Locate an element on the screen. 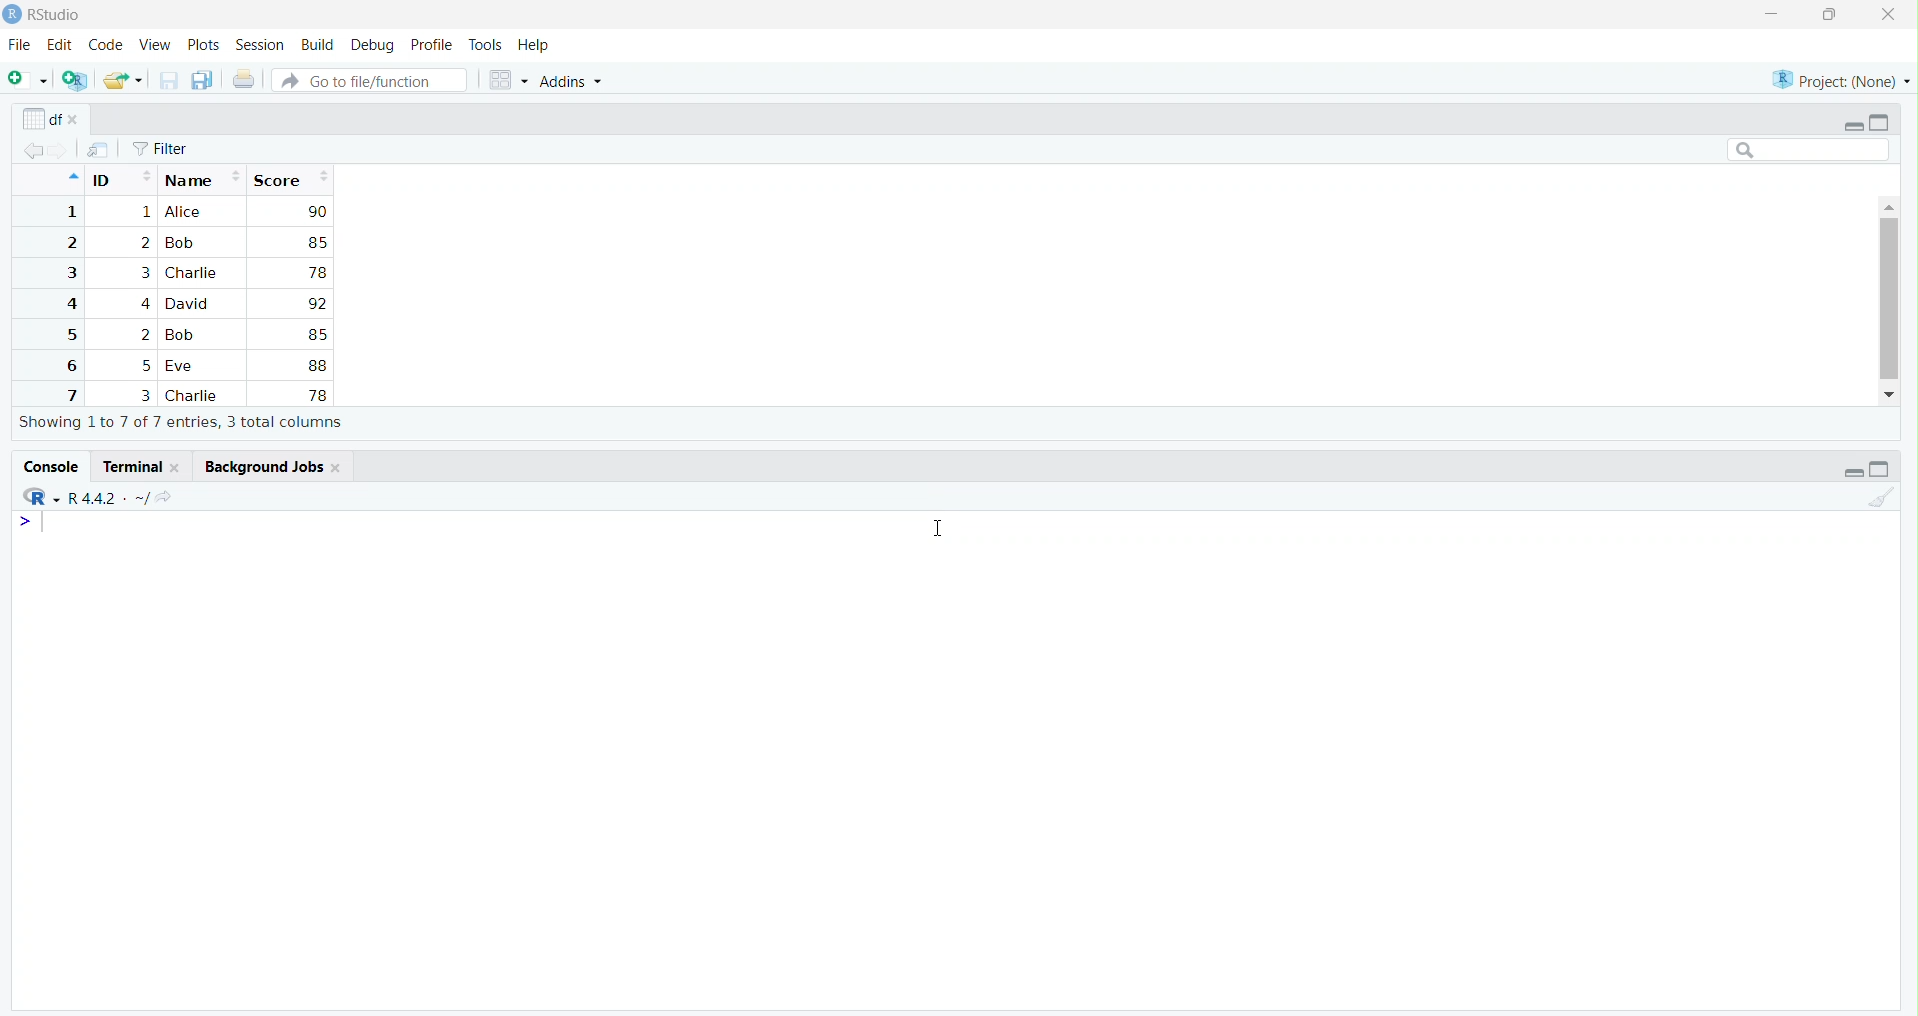  View is located at coordinates (155, 47).